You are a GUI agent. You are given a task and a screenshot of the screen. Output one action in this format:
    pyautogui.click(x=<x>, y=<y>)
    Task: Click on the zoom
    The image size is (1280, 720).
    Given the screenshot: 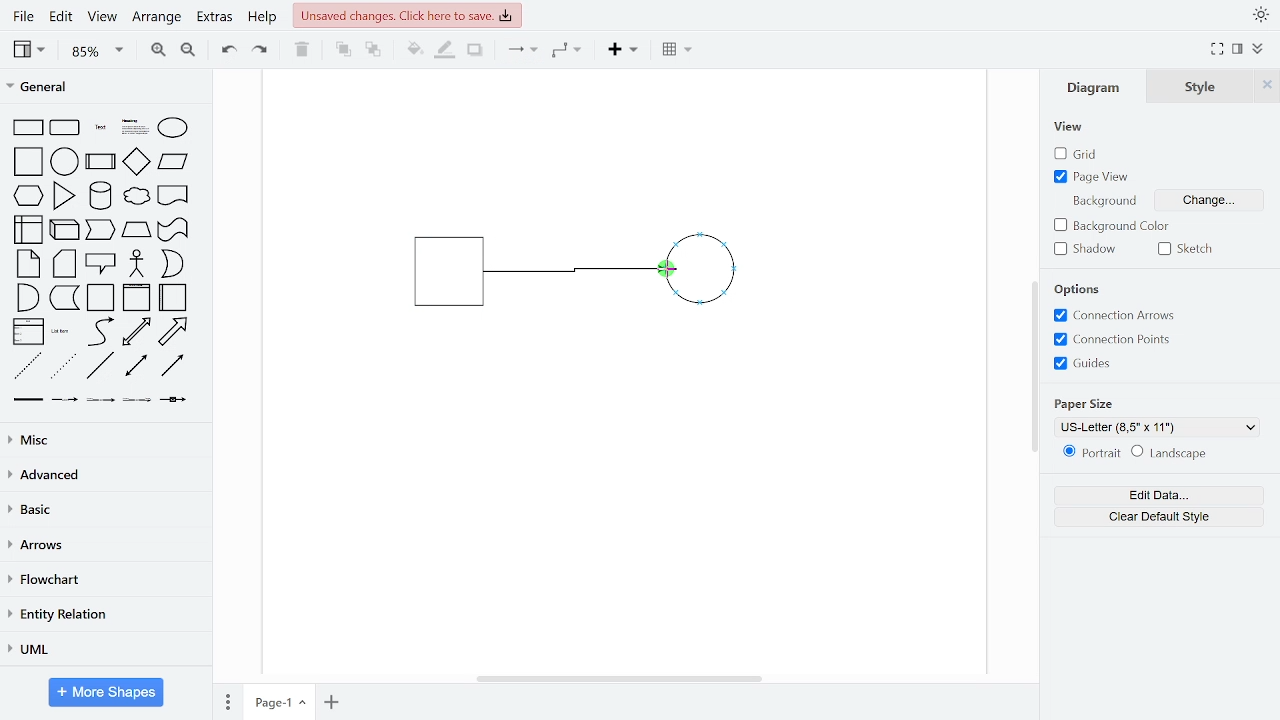 What is the action you would take?
    pyautogui.click(x=98, y=50)
    